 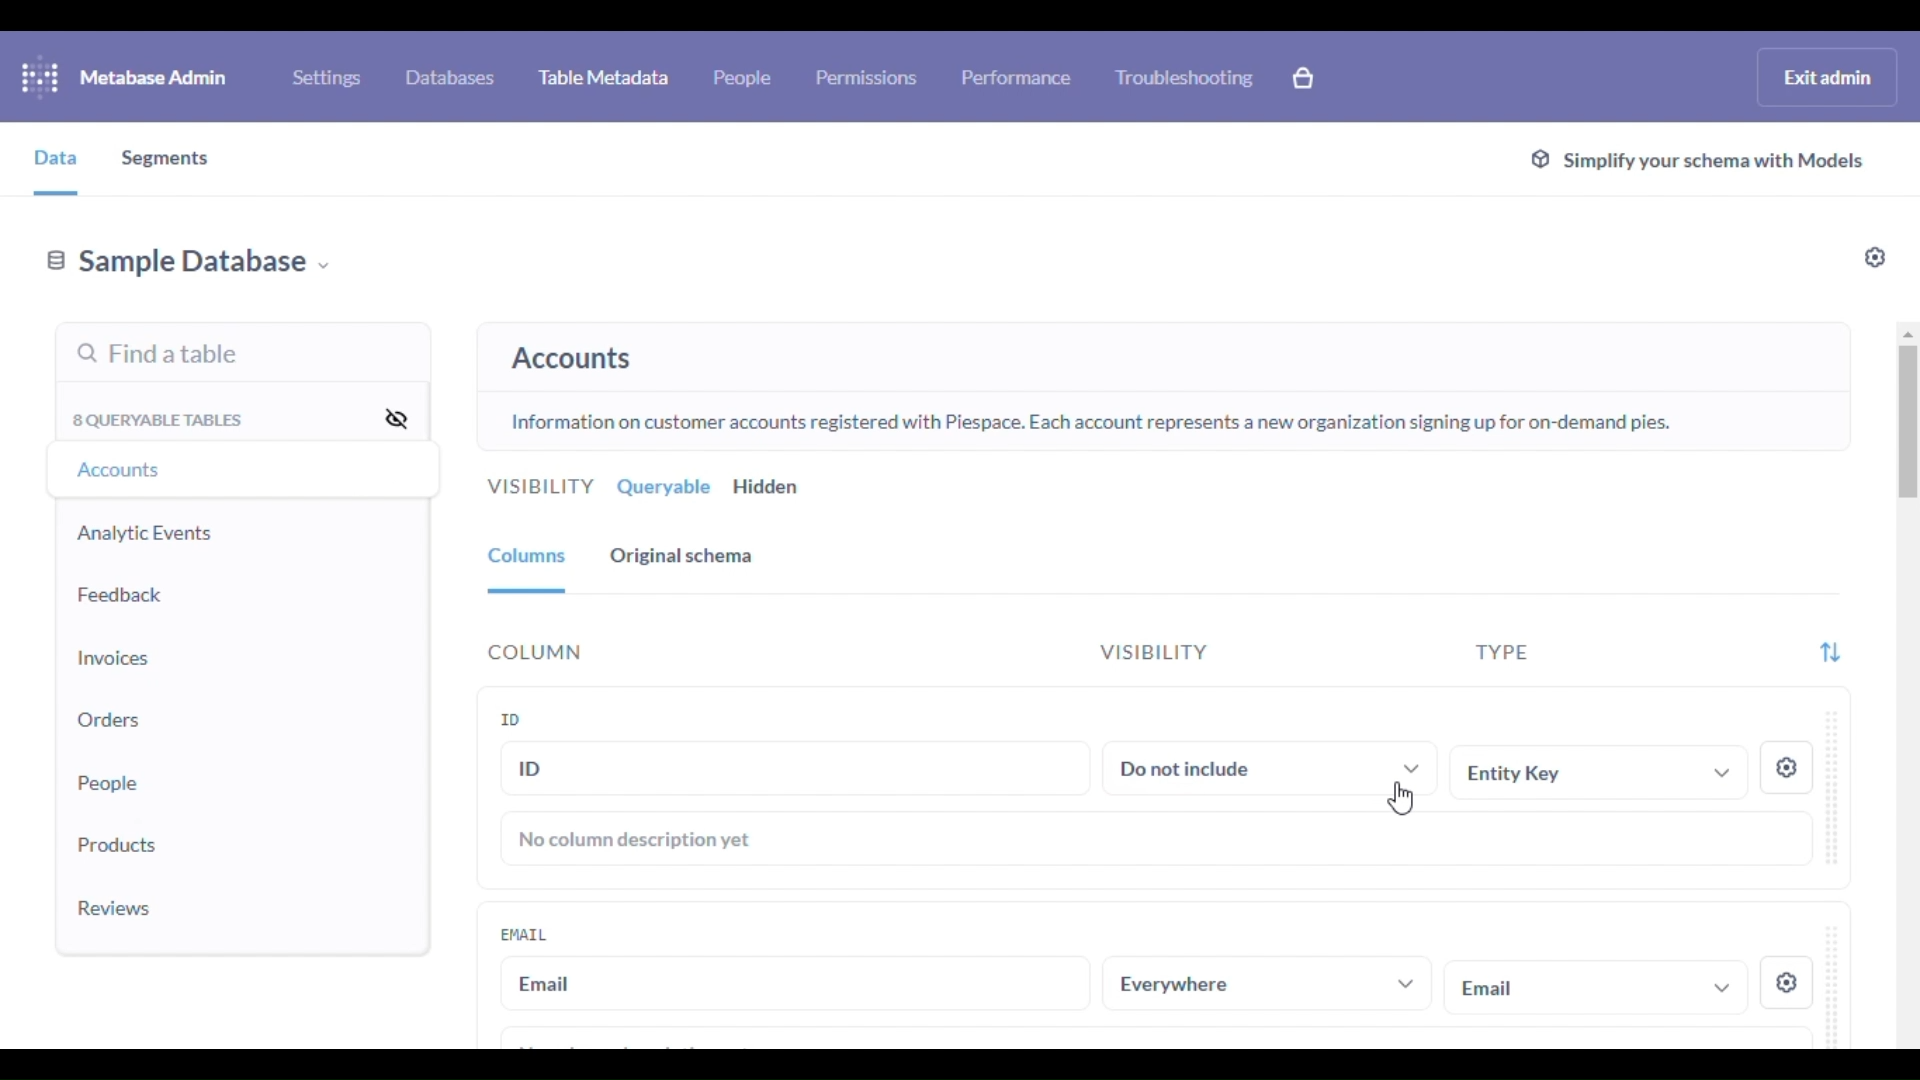 What do you see at coordinates (1908, 427) in the screenshot?
I see `vertical scroll bar` at bounding box center [1908, 427].